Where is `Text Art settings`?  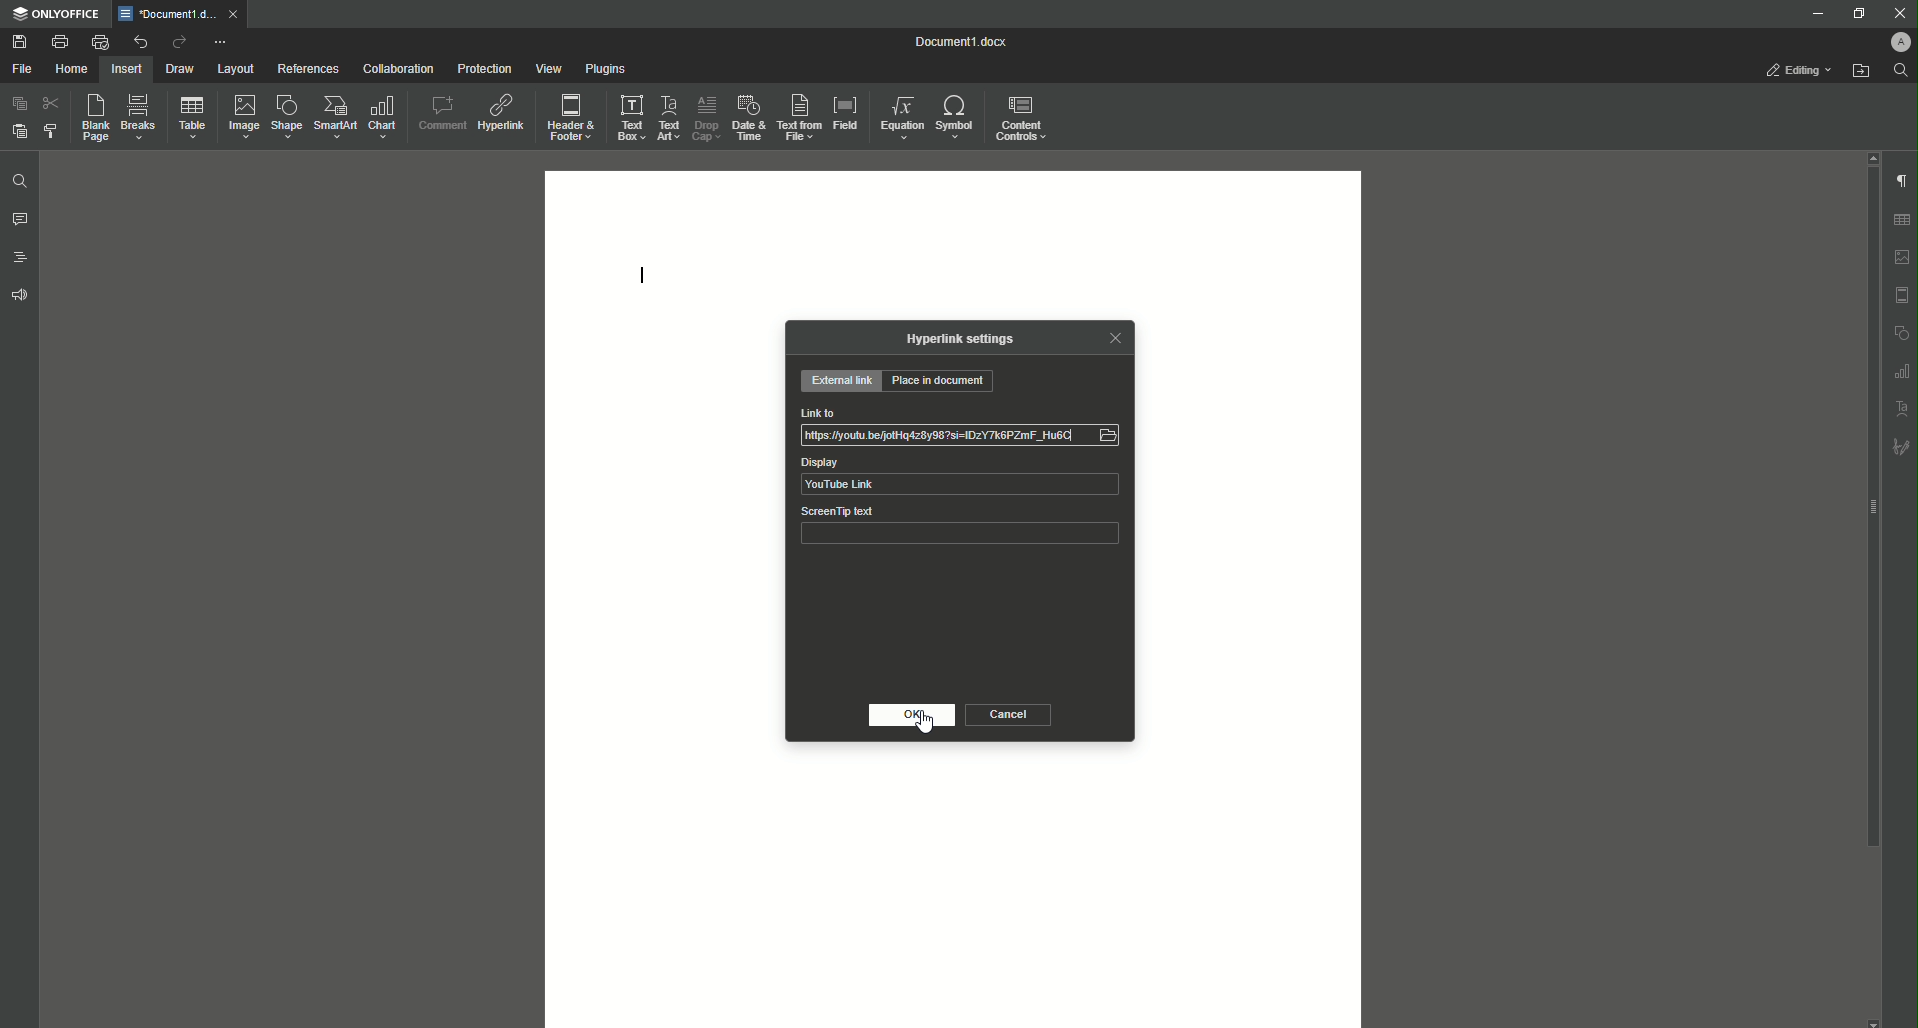 Text Art settings is located at coordinates (1903, 409).